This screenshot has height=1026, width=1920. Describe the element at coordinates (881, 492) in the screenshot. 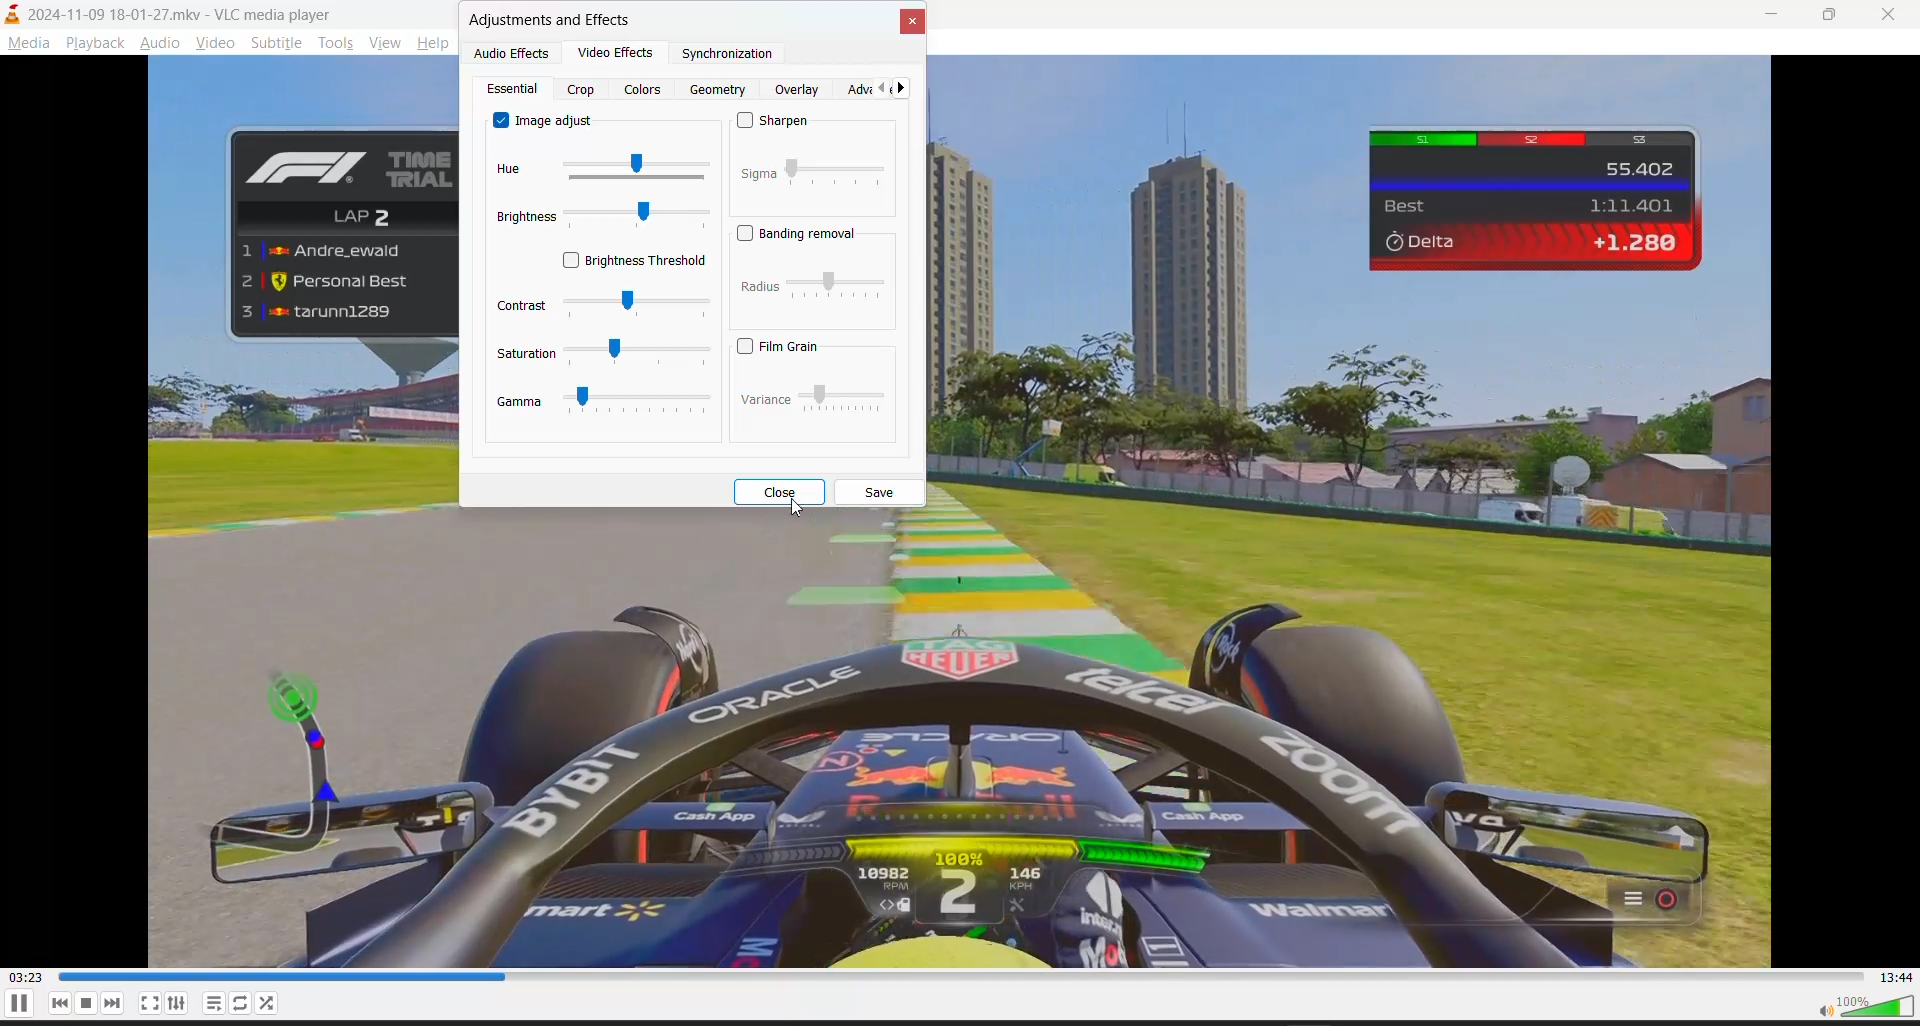

I see `save` at that location.